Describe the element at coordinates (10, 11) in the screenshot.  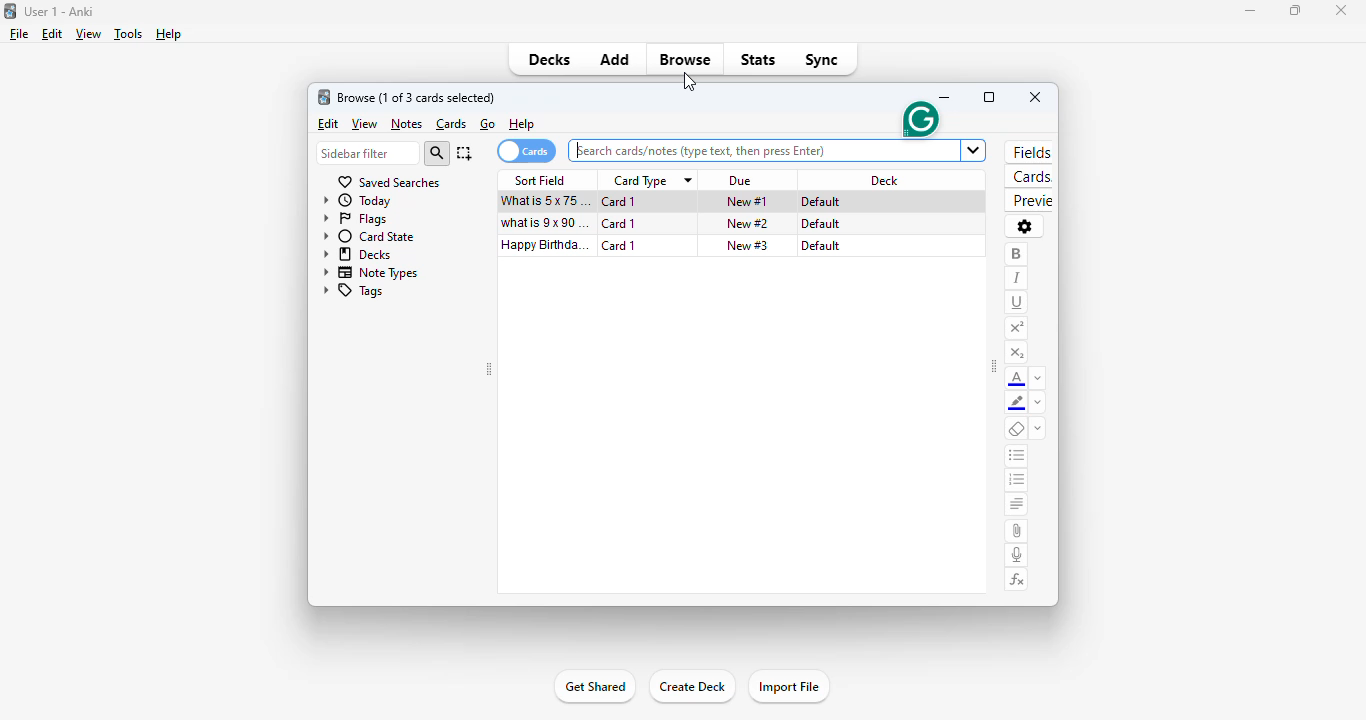
I see `logo` at that location.